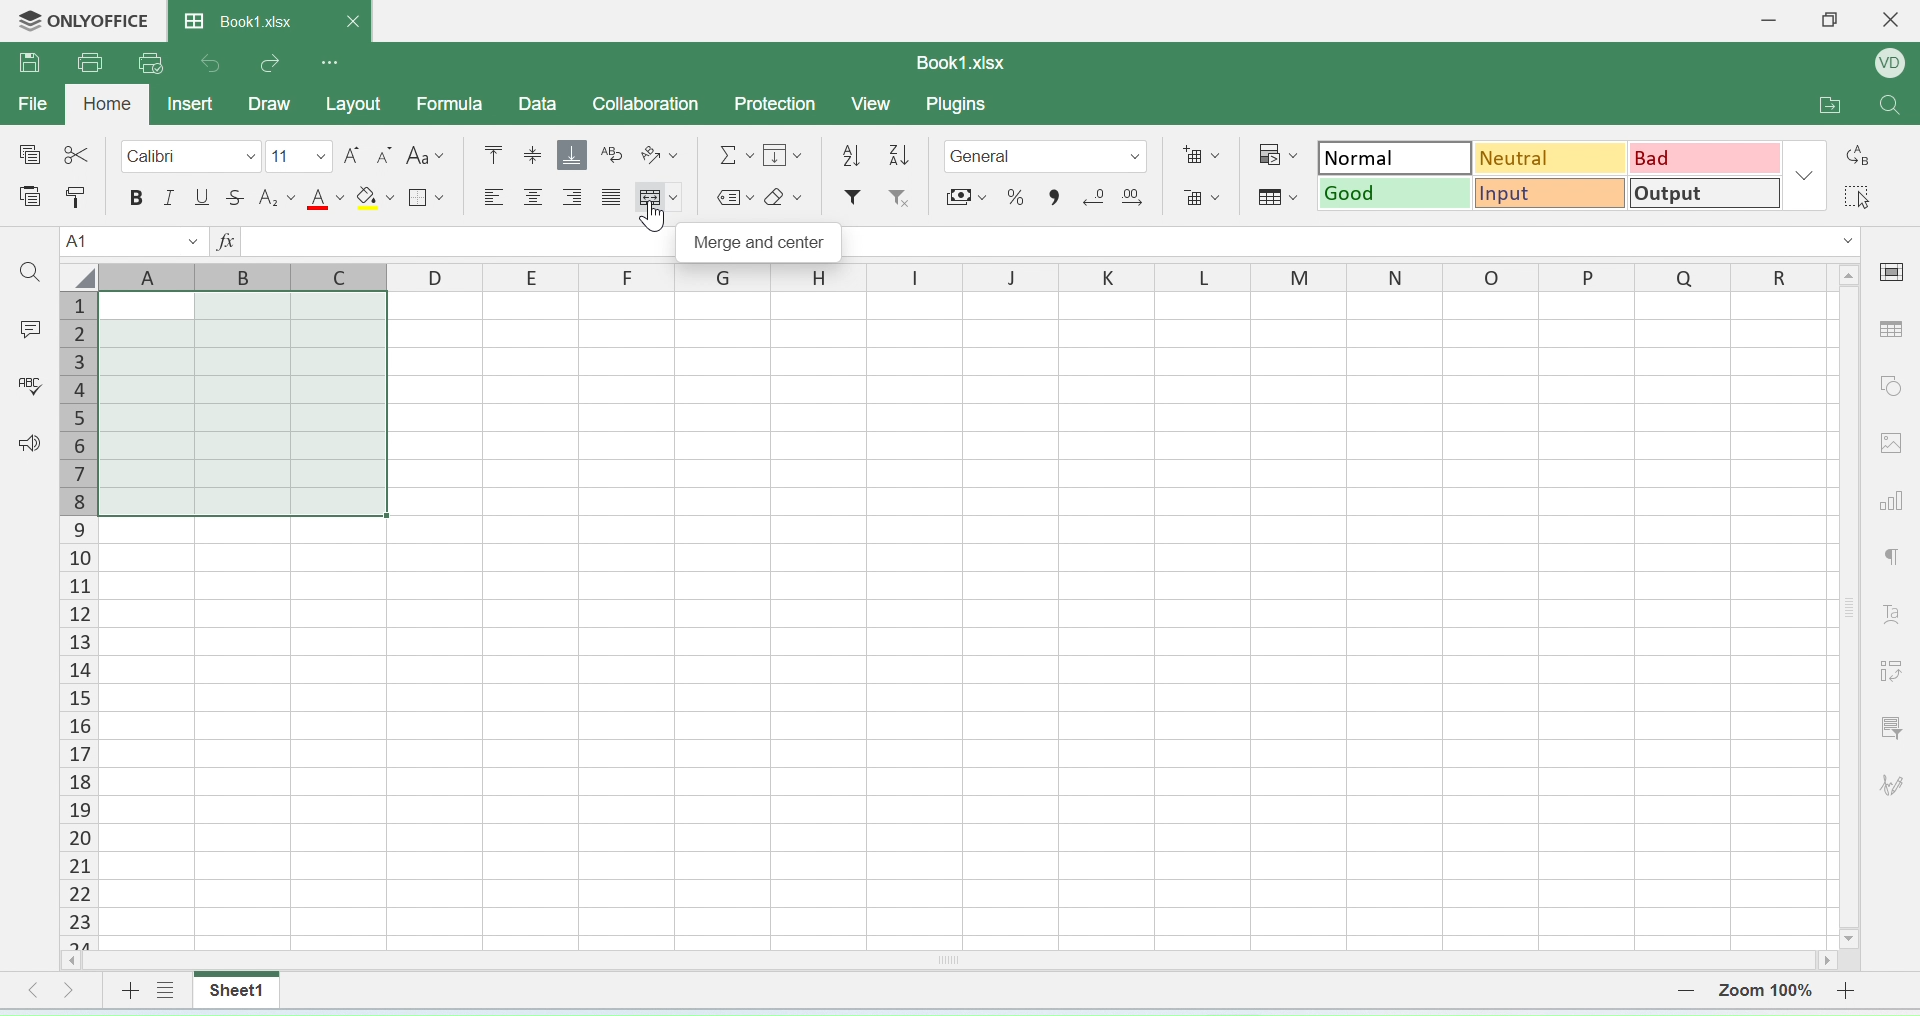 The image size is (1920, 1016). What do you see at coordinates (660, 155) in the screenshot?
I see `orientation` at bounding box center [660, 155].